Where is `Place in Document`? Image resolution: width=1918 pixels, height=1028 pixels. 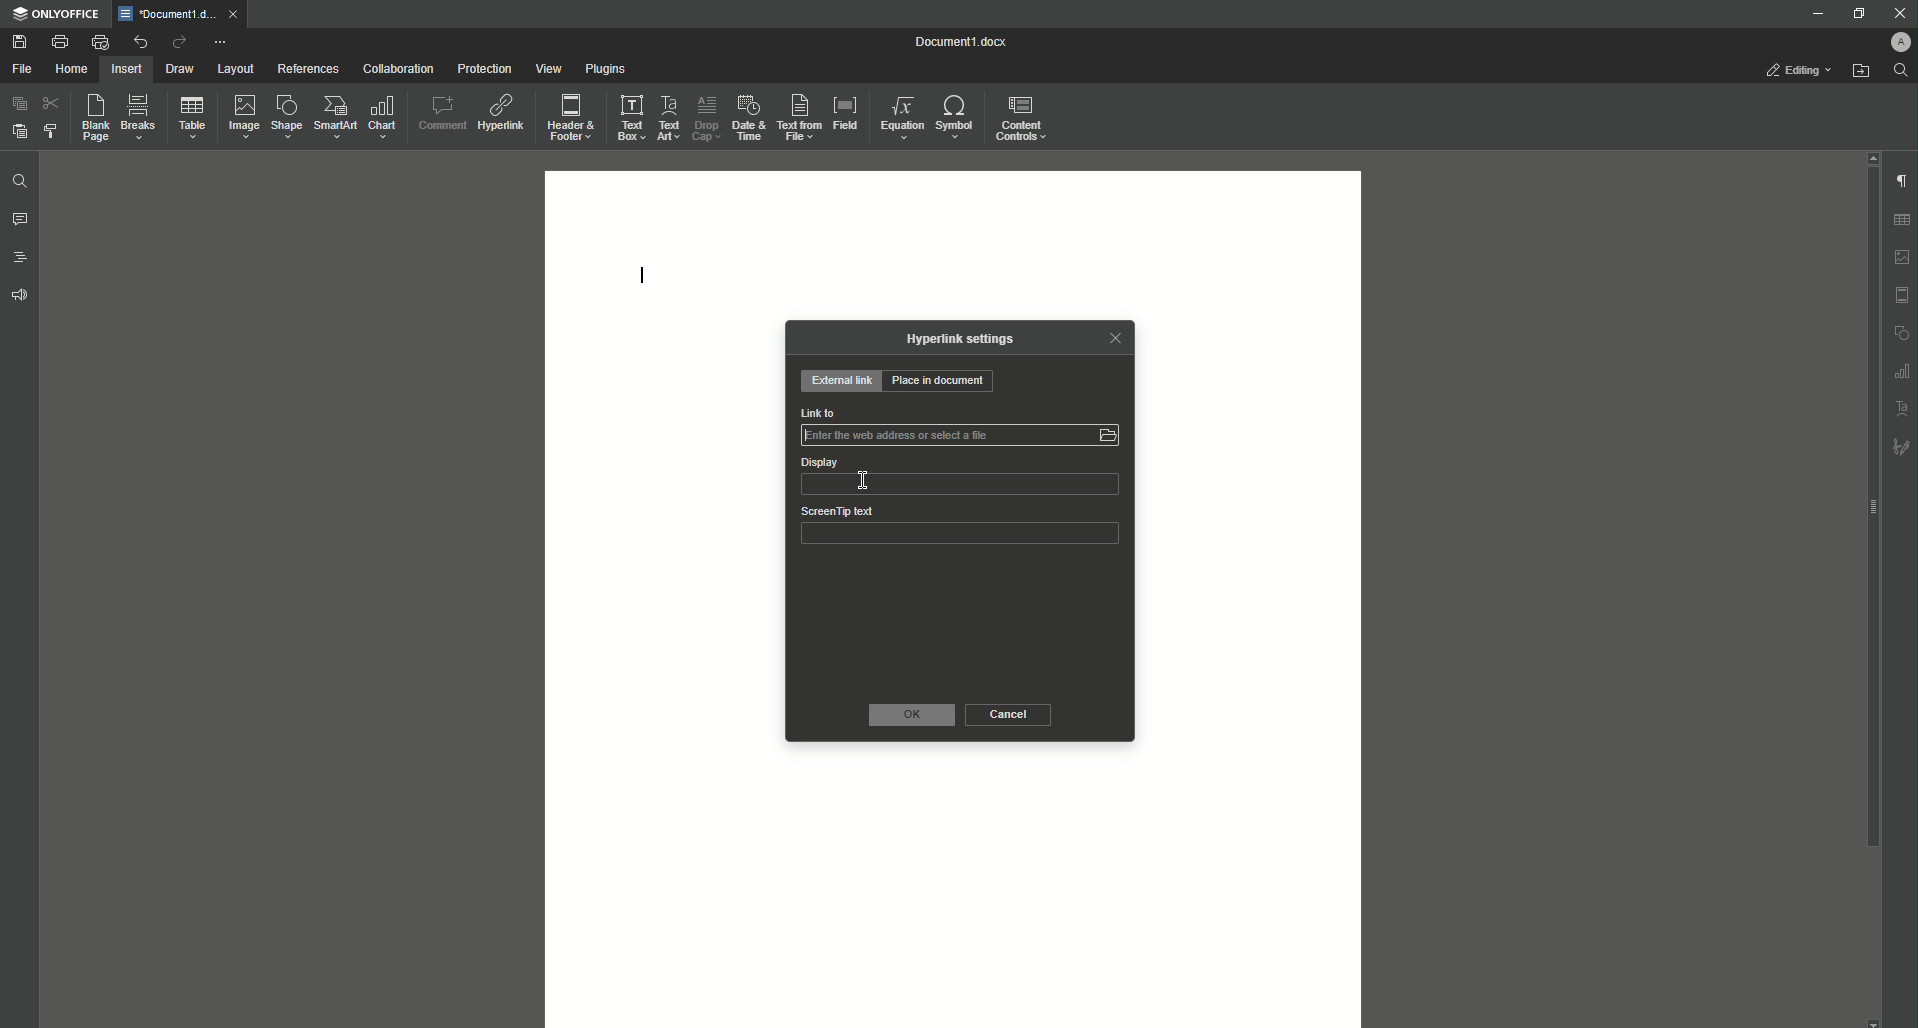
Place in Document is located at coordinates (946, 382).